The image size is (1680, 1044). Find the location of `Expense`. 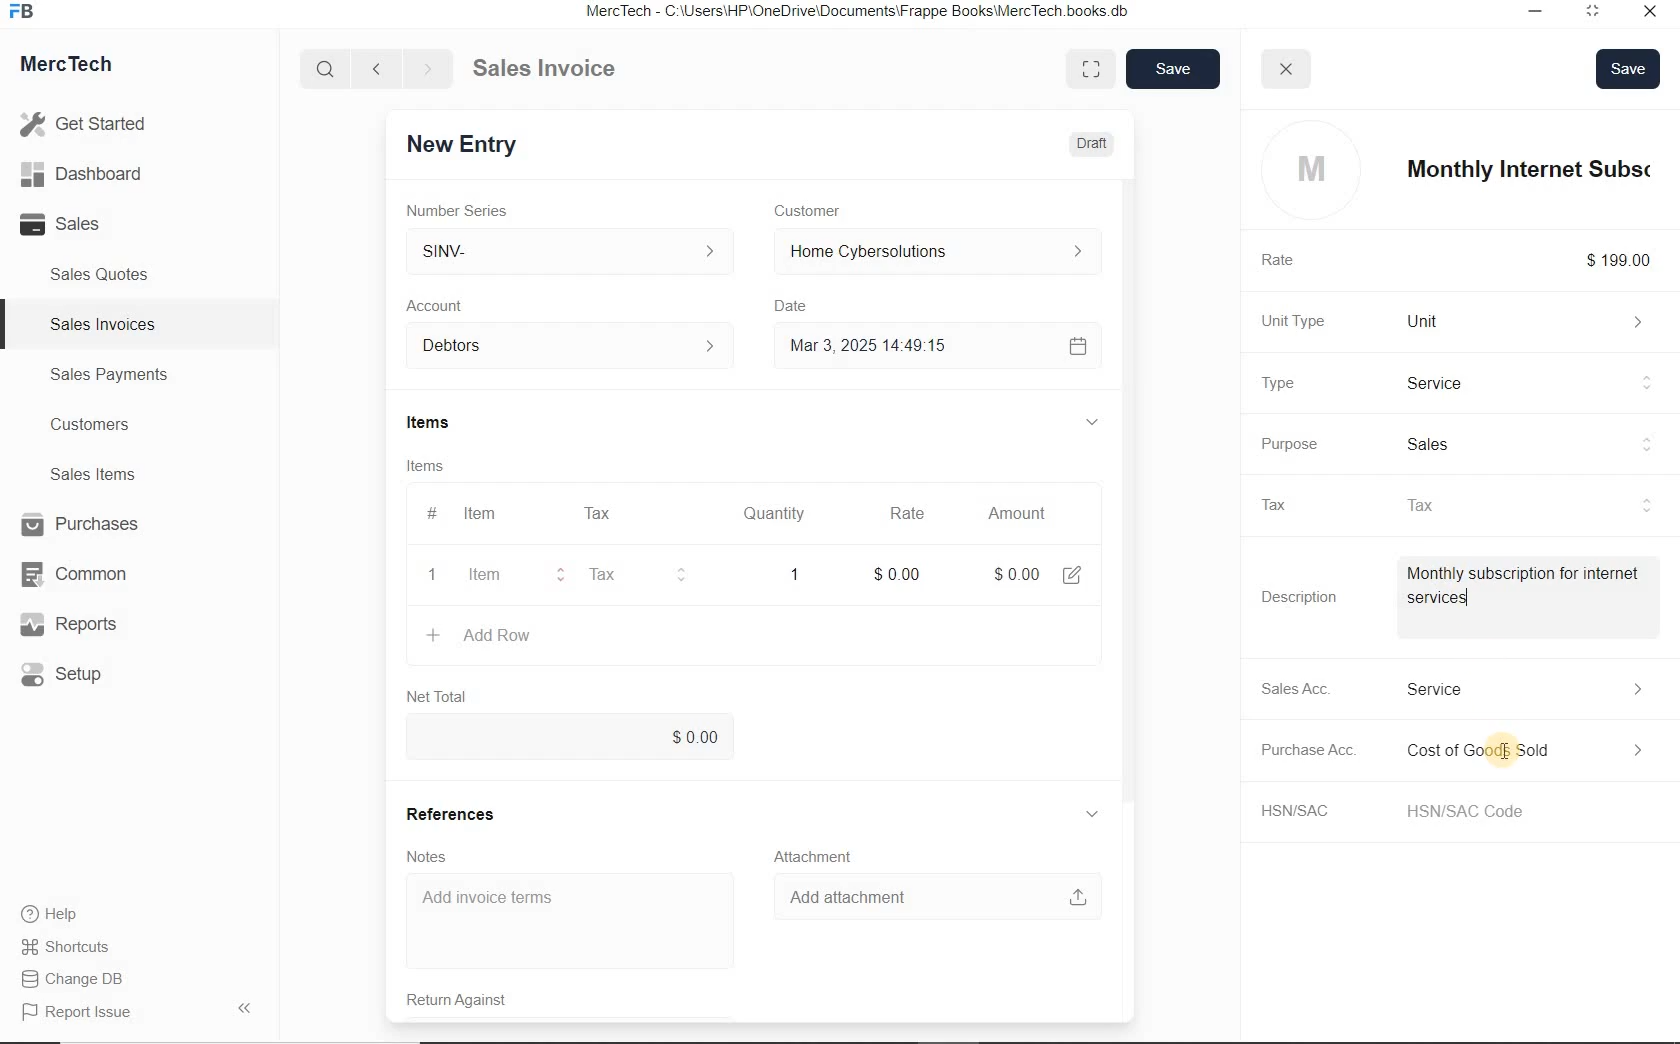

Expense is located at coordinates (1522, 751).